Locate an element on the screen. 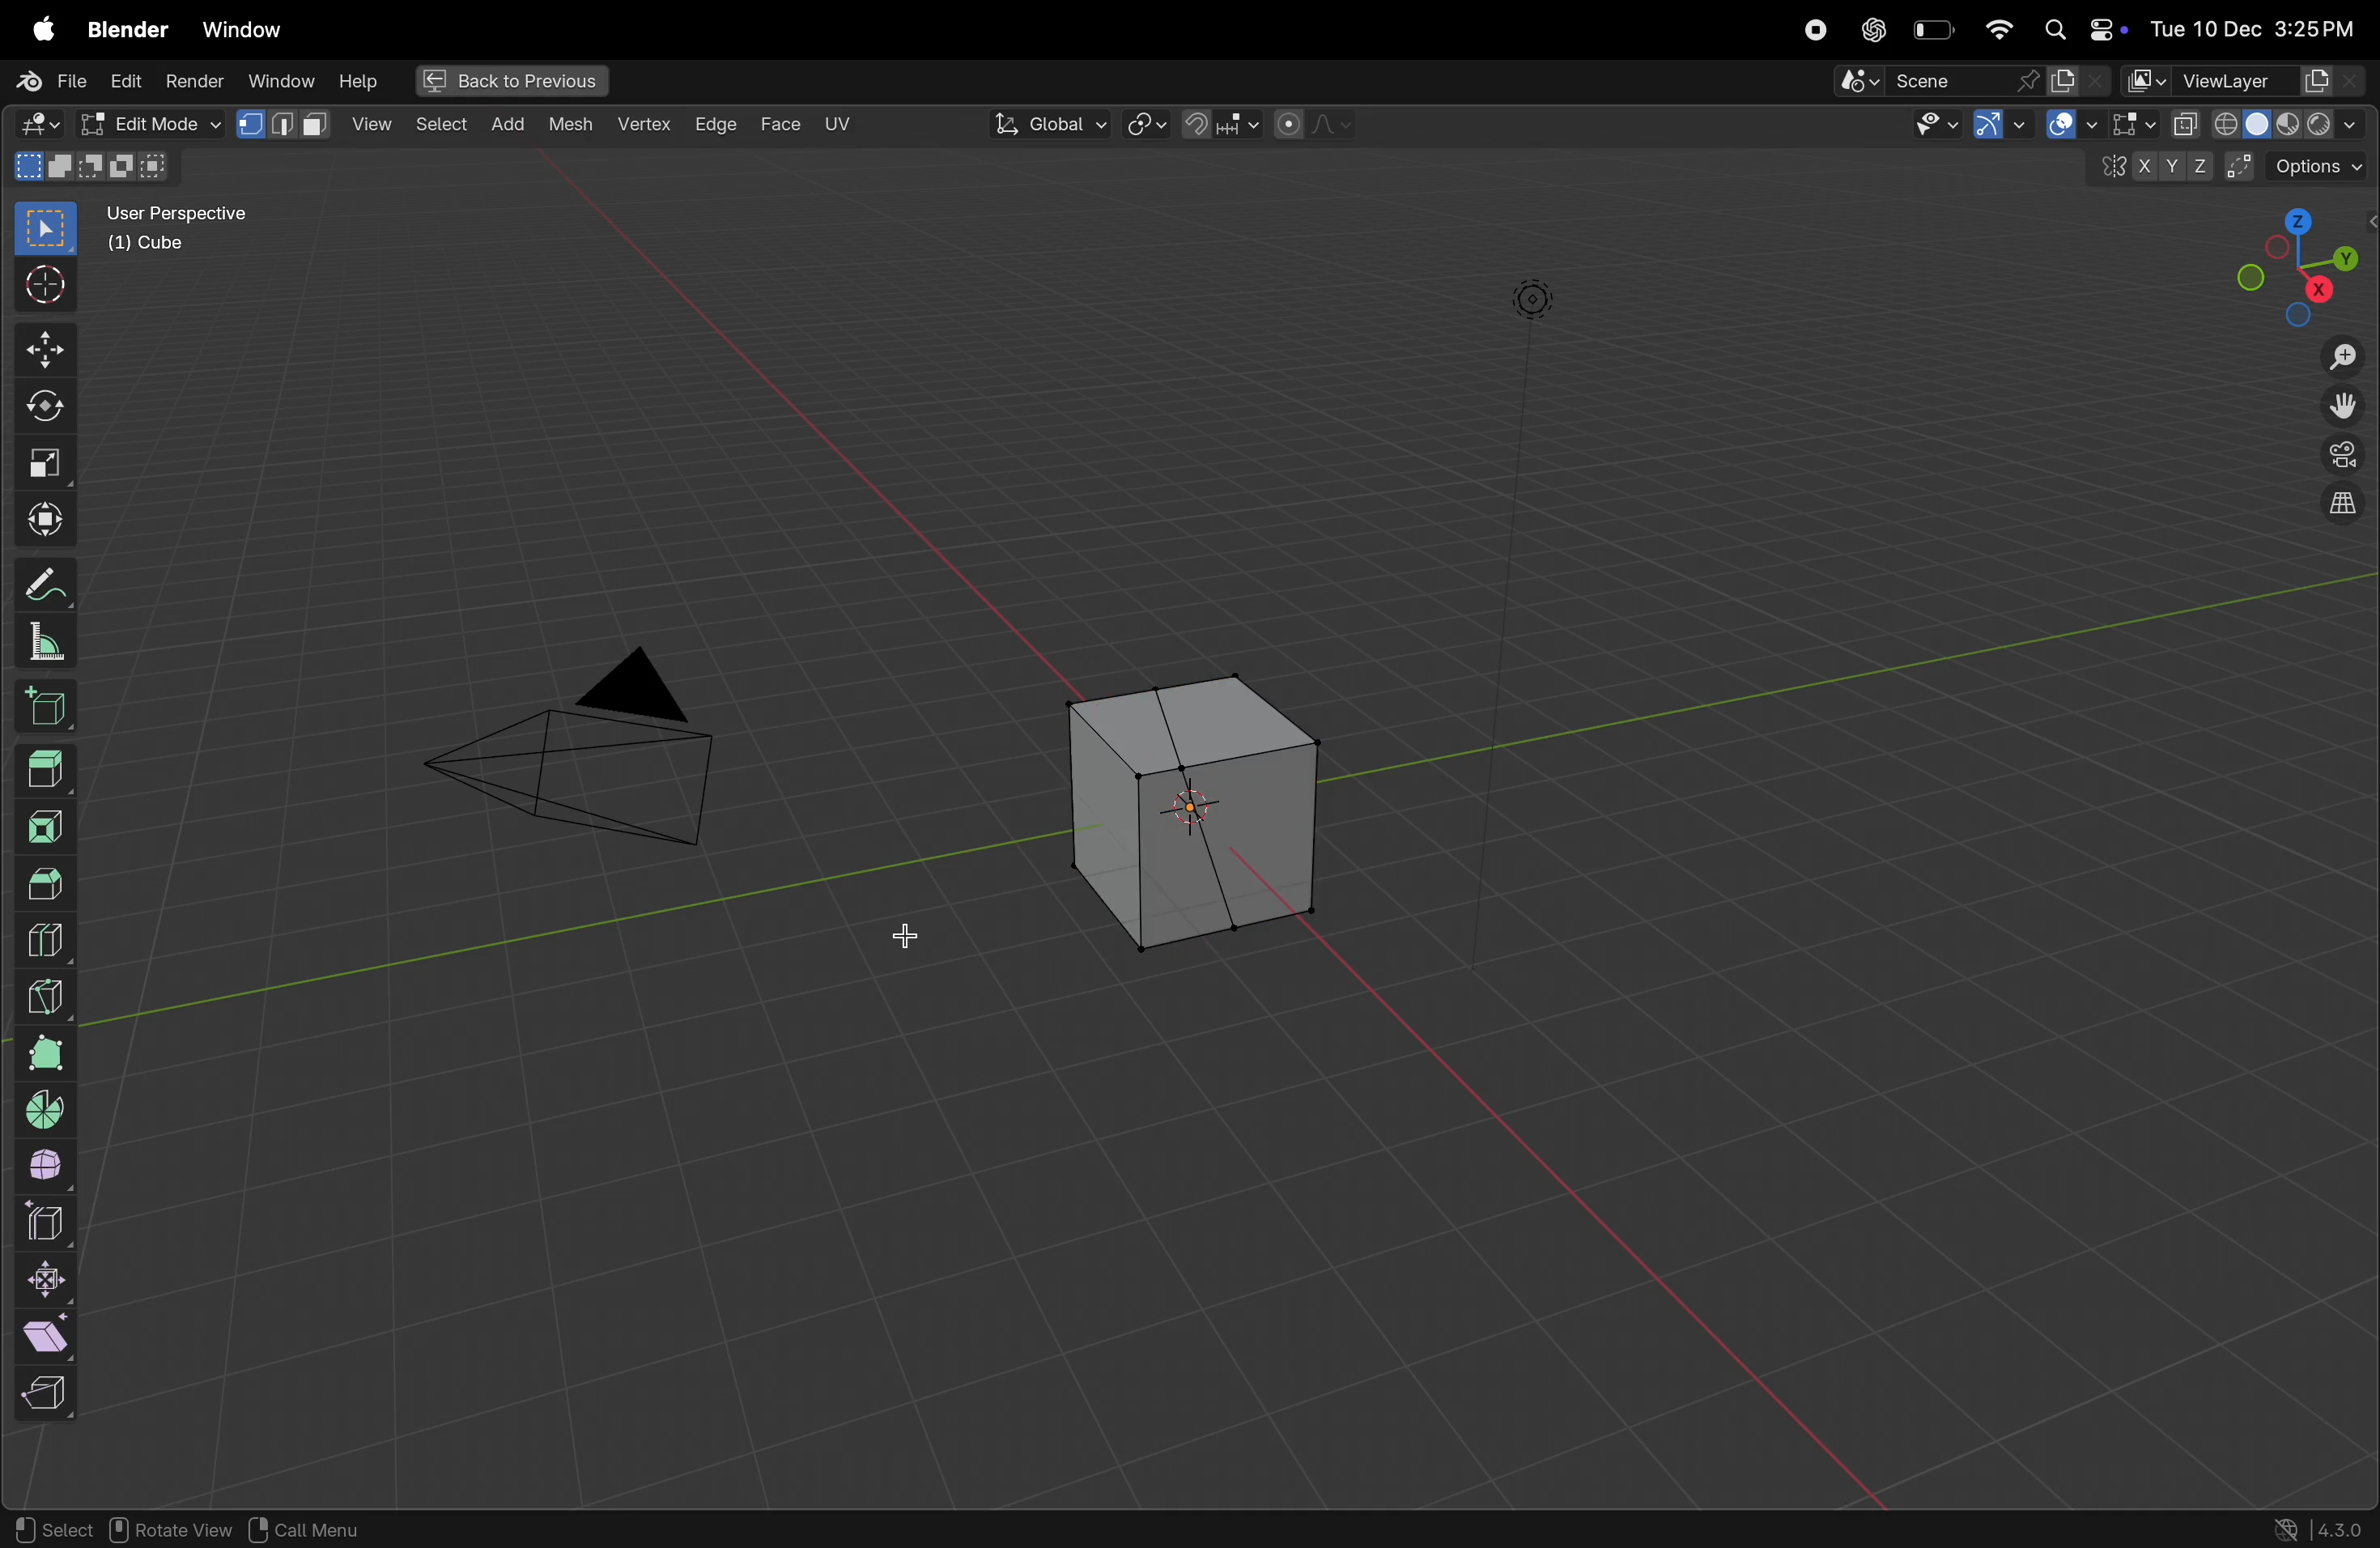  Bevel  is located at coordinates (47, 882).